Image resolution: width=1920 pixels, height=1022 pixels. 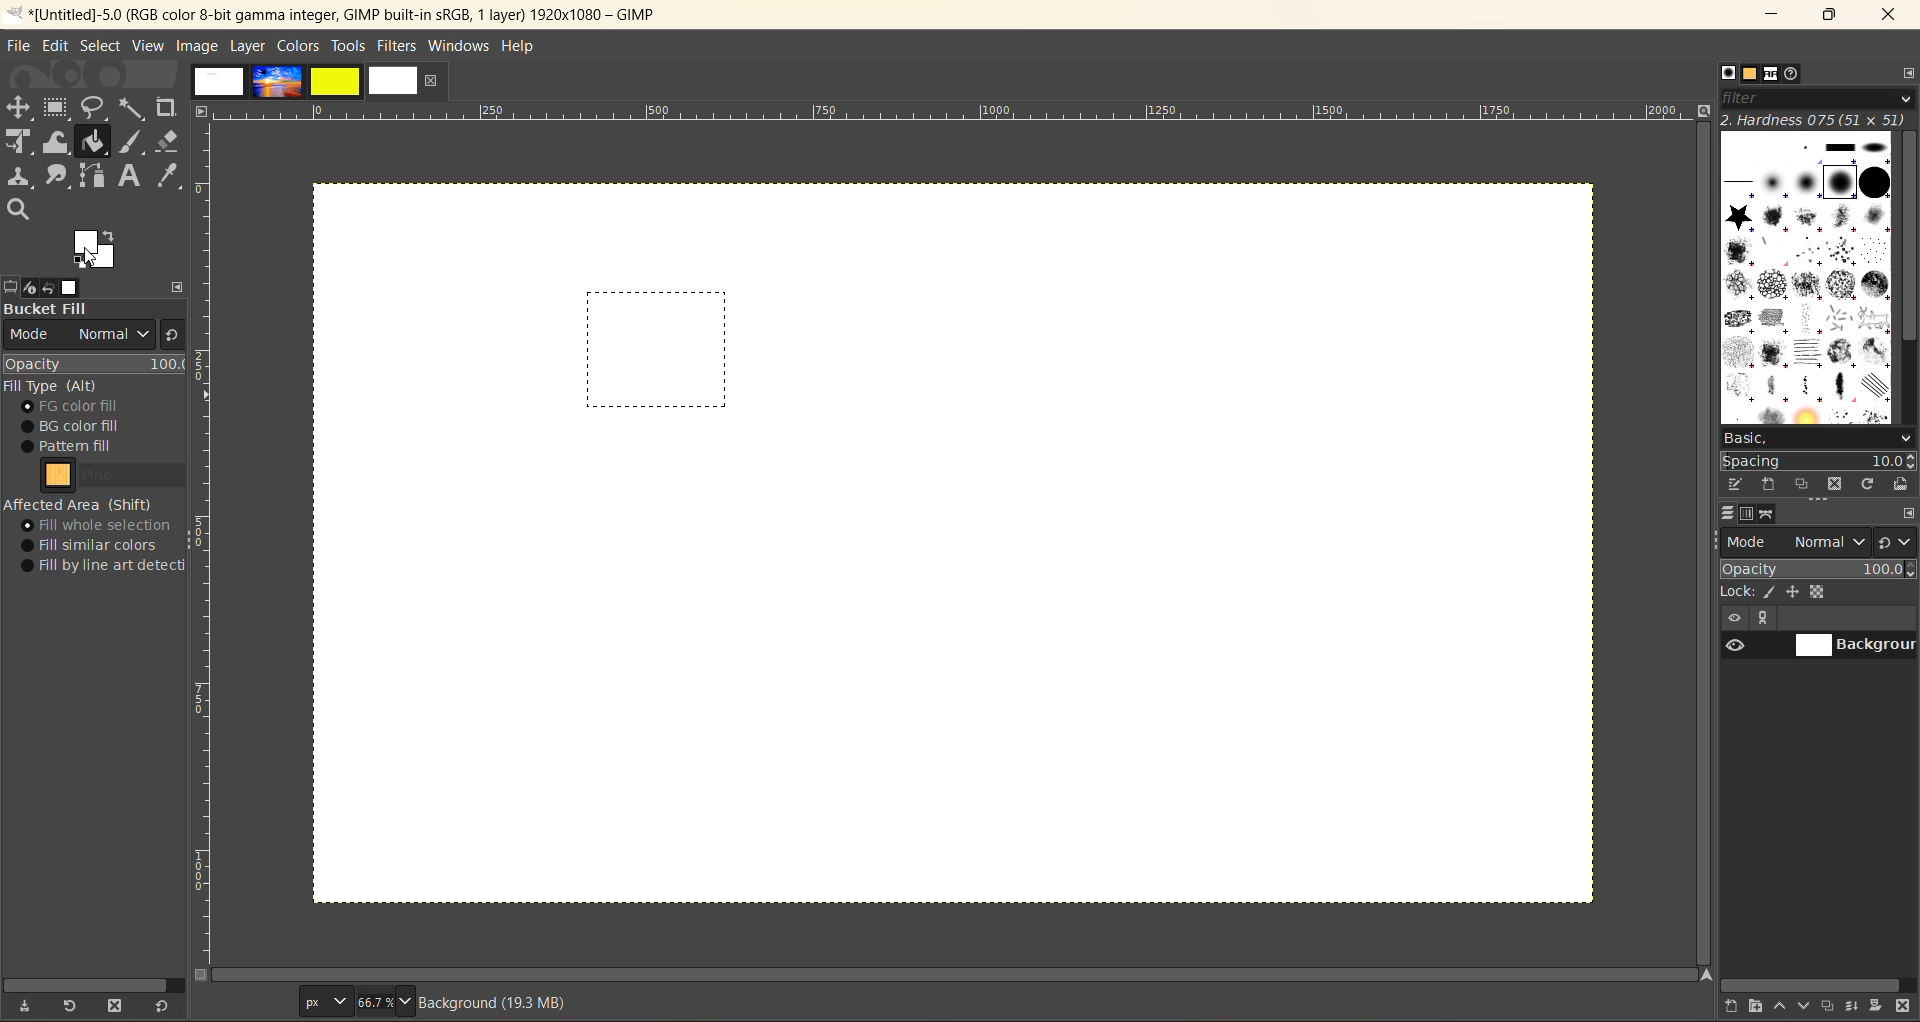 What do you see at coordinates (120, 1003) in the screenshot?
I see `delete tool preset` at bounding box center [120, 1003].